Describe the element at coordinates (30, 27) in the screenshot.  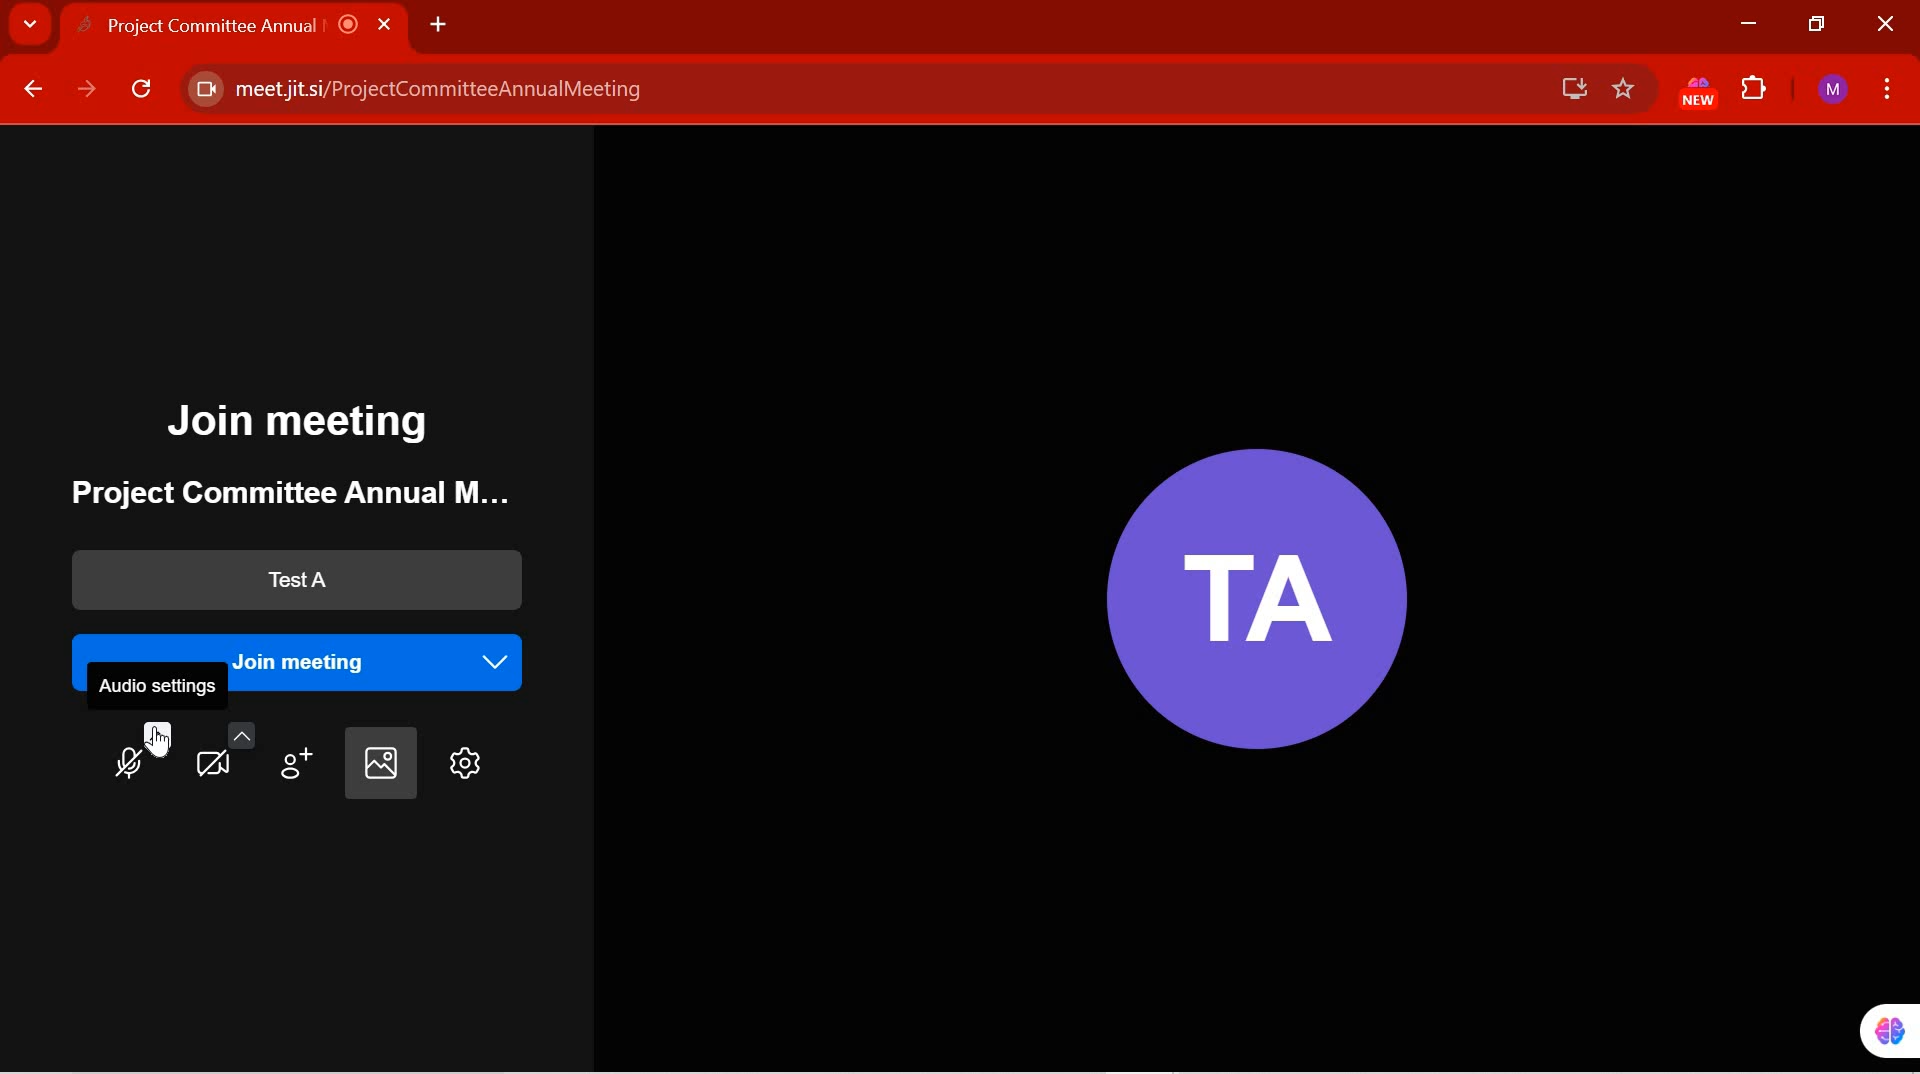
I see `SEARCH TABS` at that location.